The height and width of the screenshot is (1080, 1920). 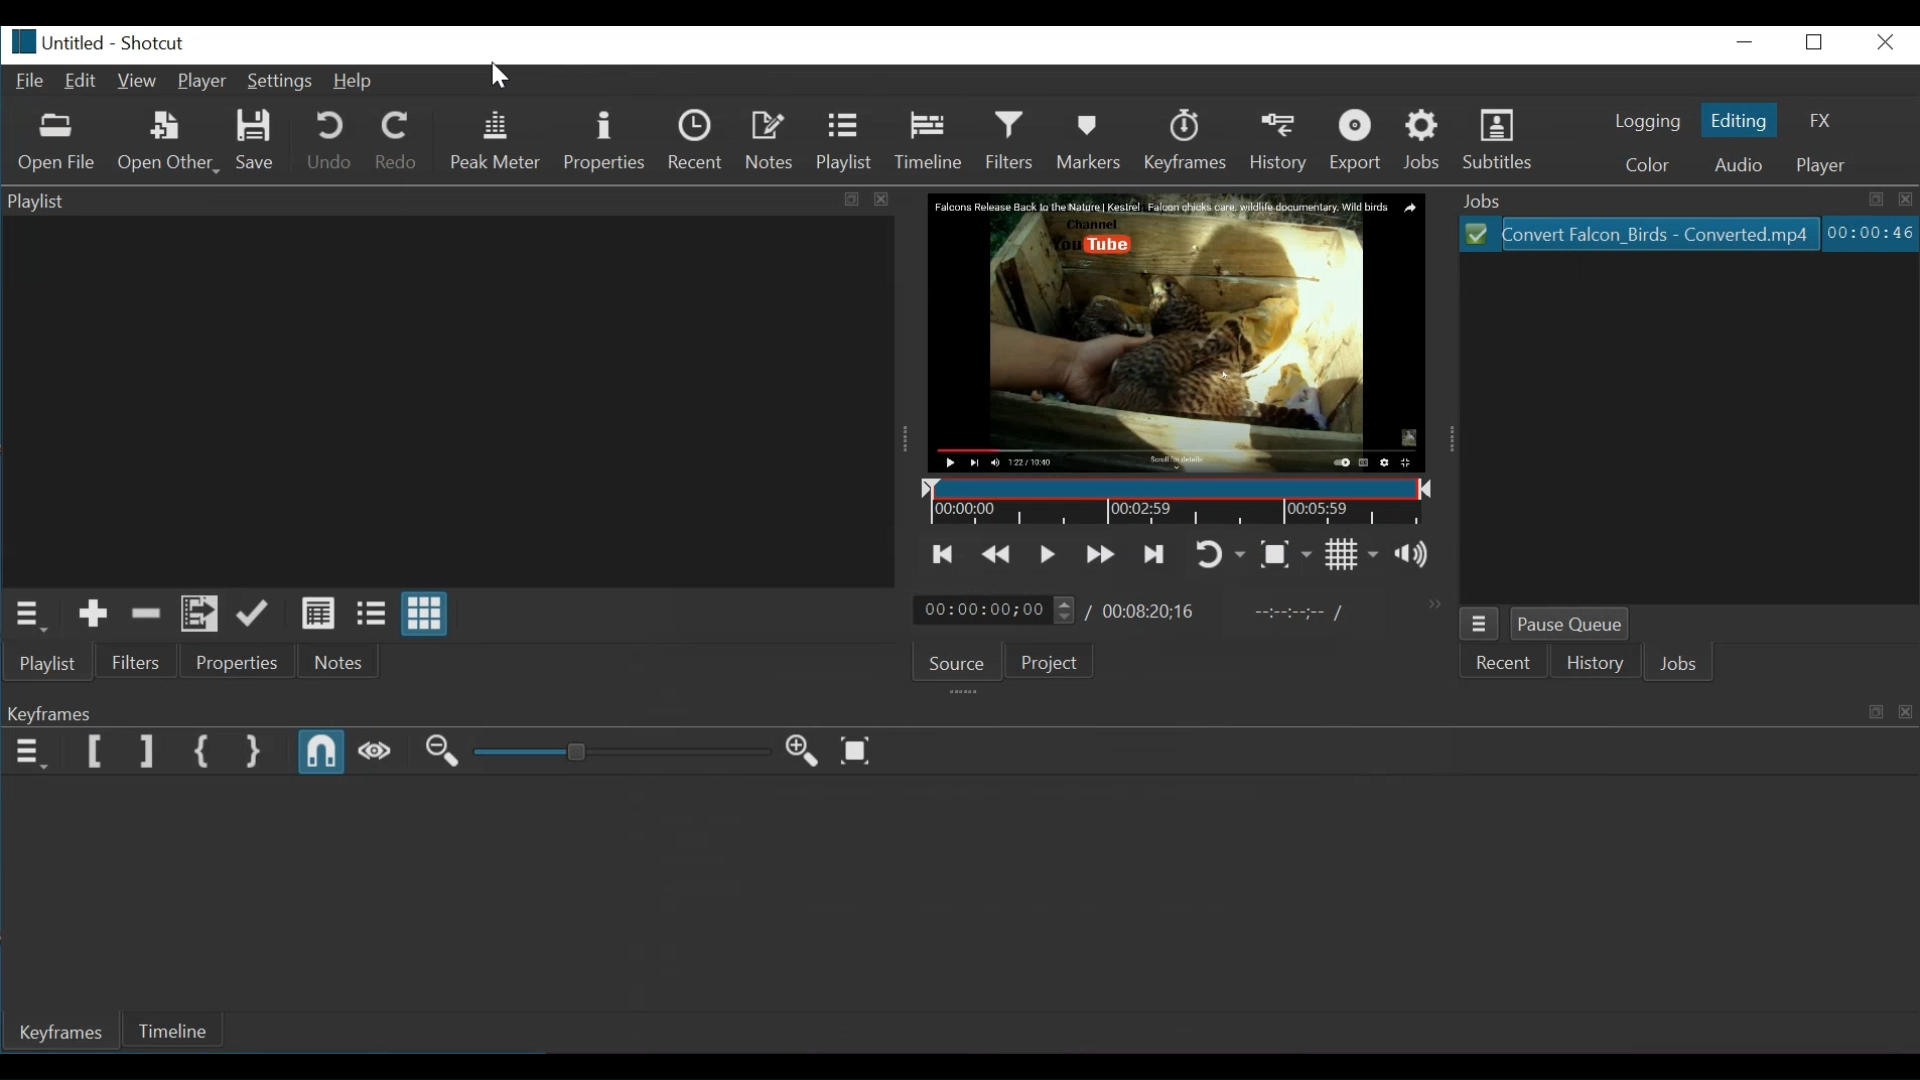 I want to click on Toggle grid display on the player, so click(x=1354, y=554).